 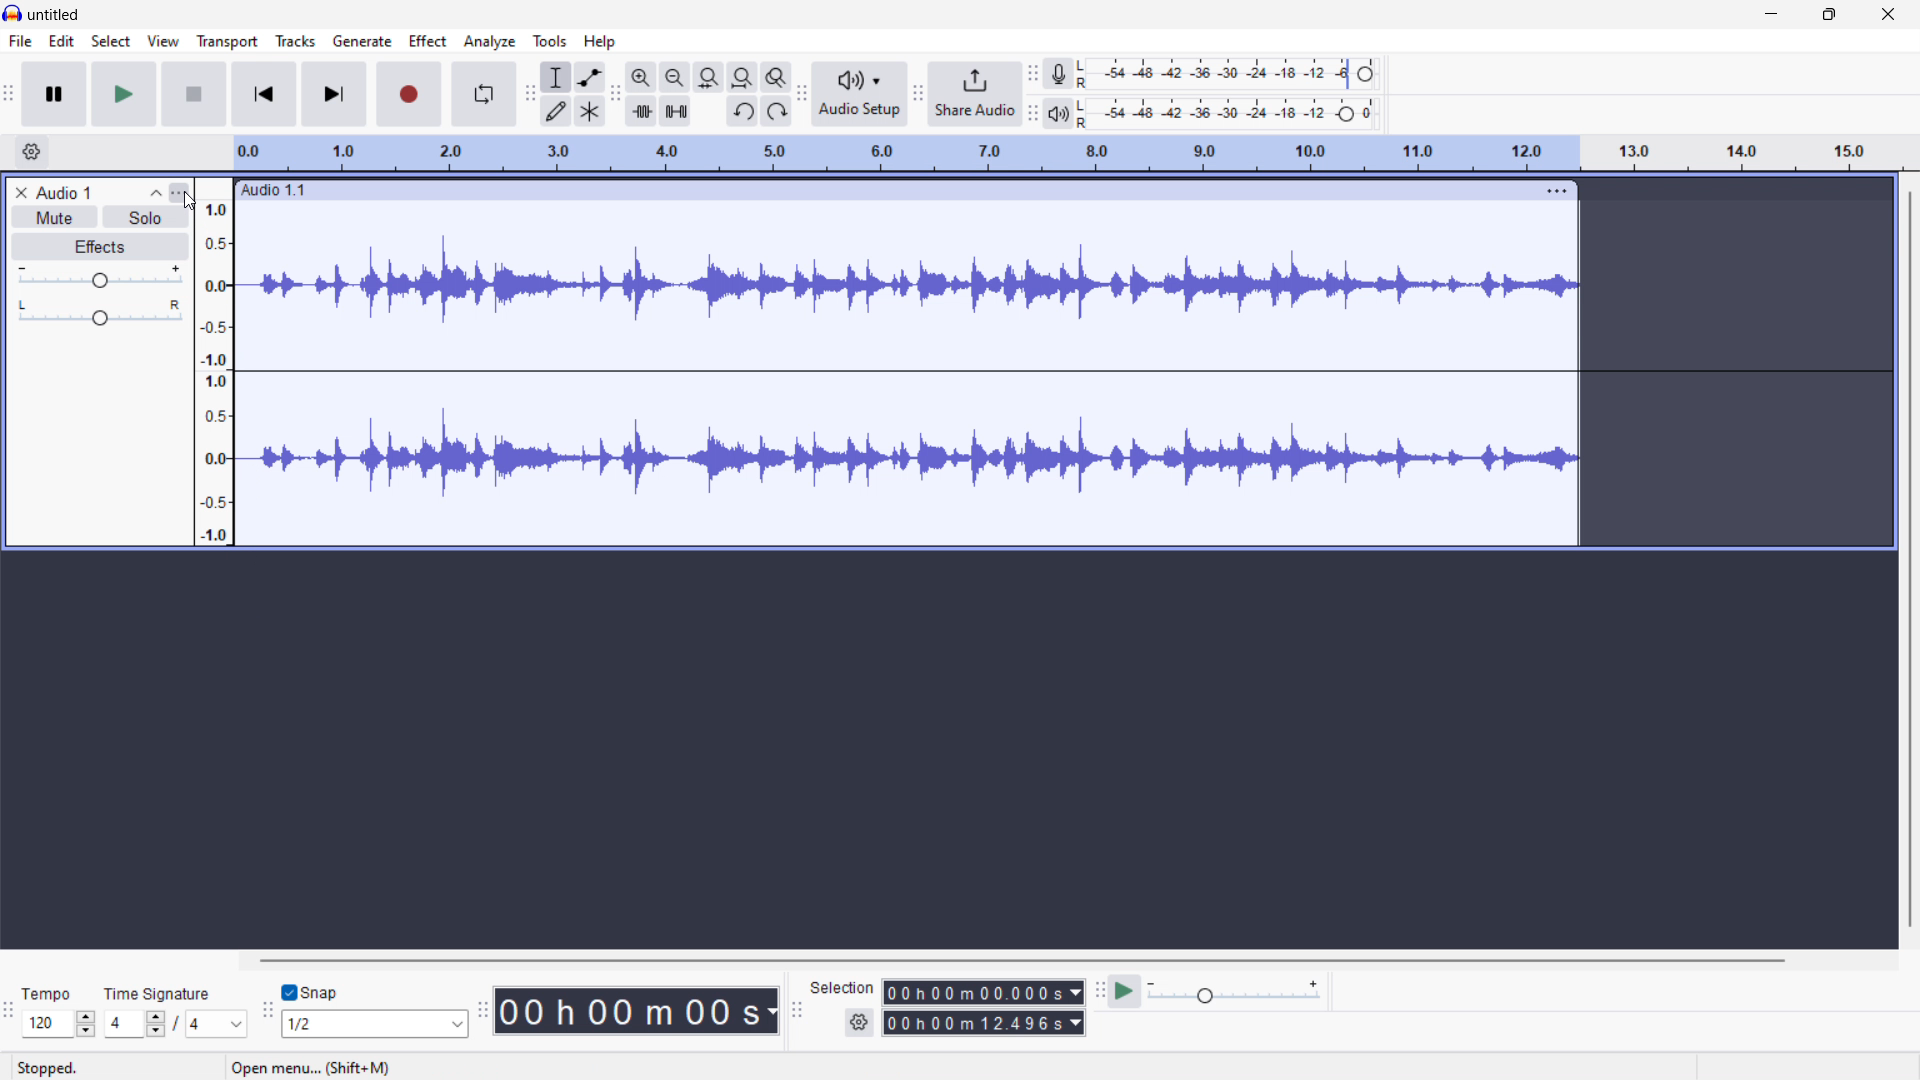 What do you see at coordinates (777, 77) in the screenshot?
I see `toggle zoom` at bounding box center [777, 77].